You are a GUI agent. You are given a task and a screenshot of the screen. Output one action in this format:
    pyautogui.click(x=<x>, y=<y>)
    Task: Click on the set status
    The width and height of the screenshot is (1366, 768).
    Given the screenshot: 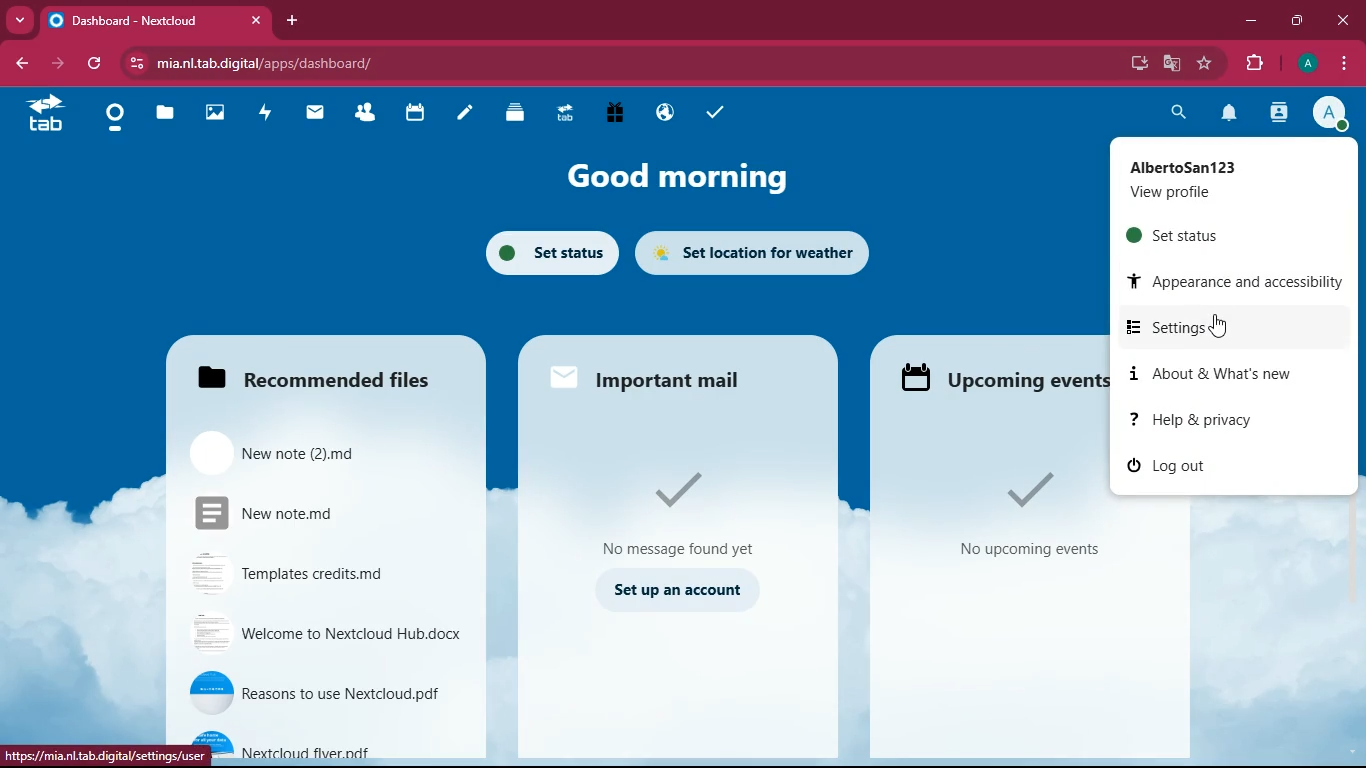 What is the action you would take?
    pyautogui.click(x=547, y=253)
    